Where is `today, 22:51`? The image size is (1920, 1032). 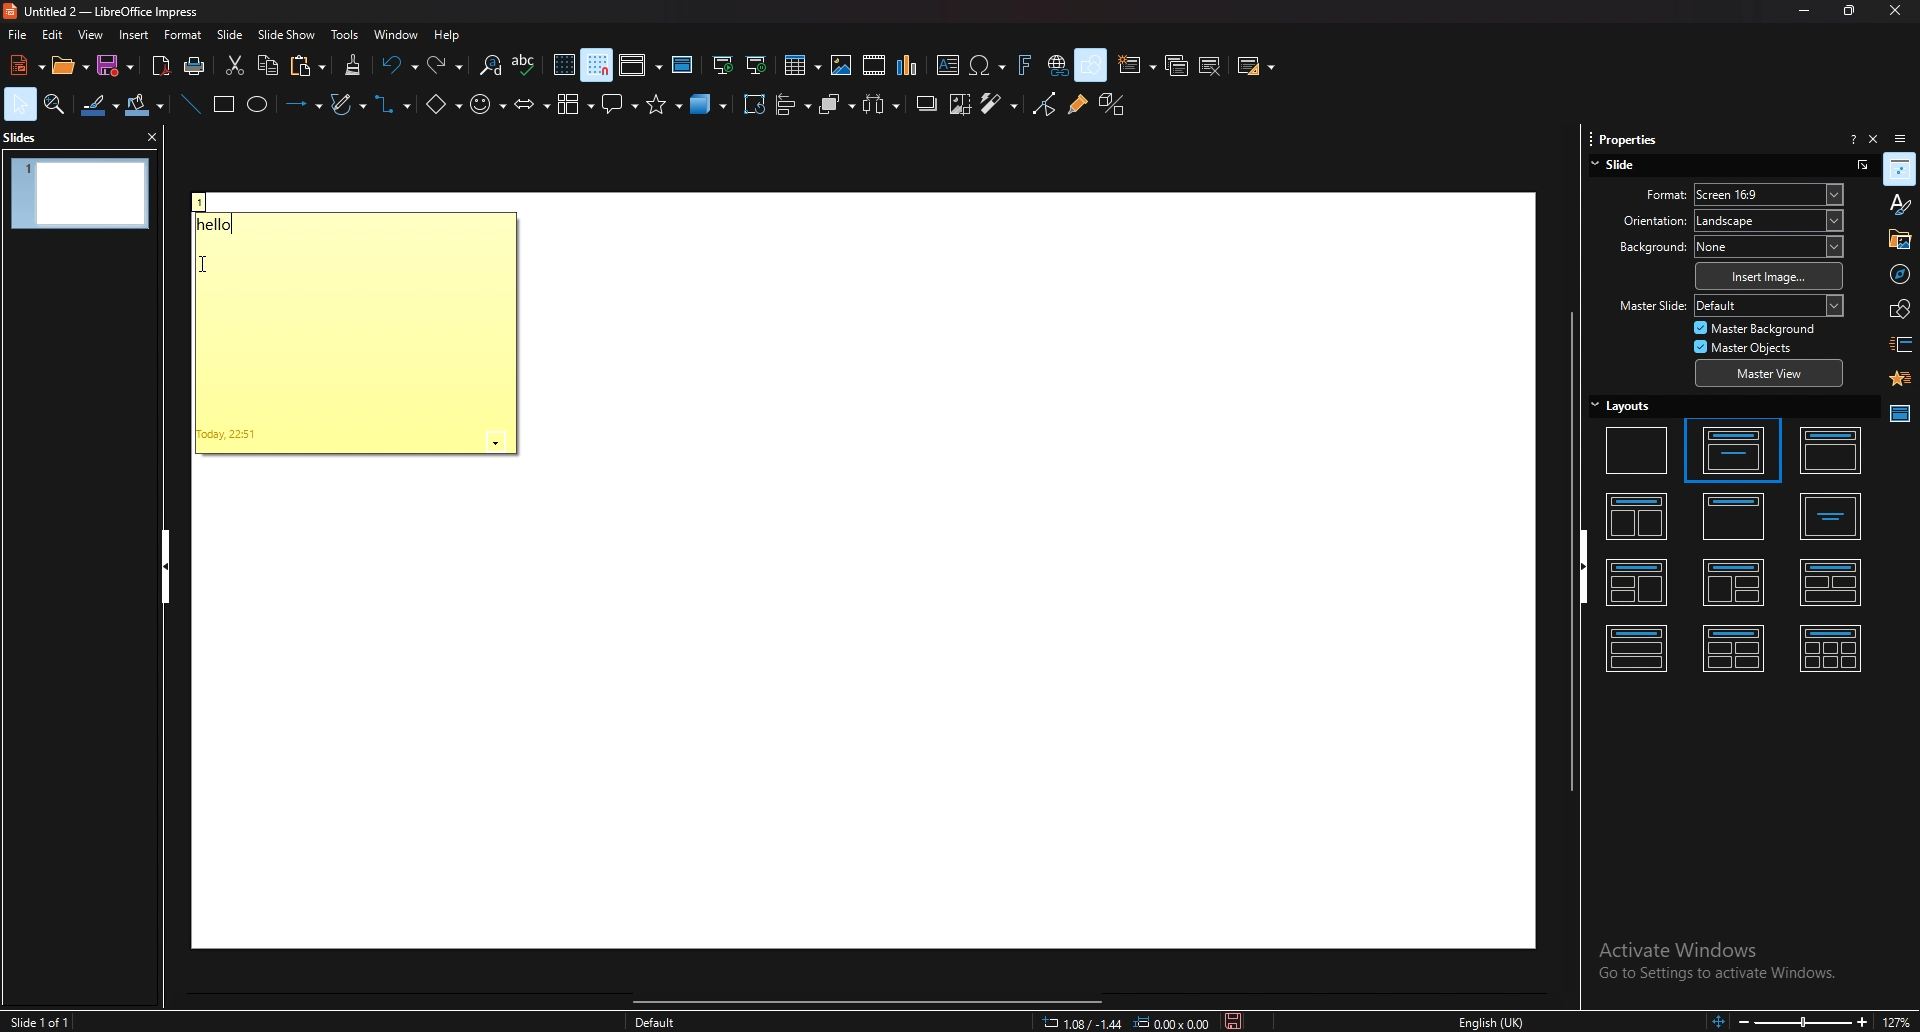
today, 22:51 is located at coordinates (229, 435).